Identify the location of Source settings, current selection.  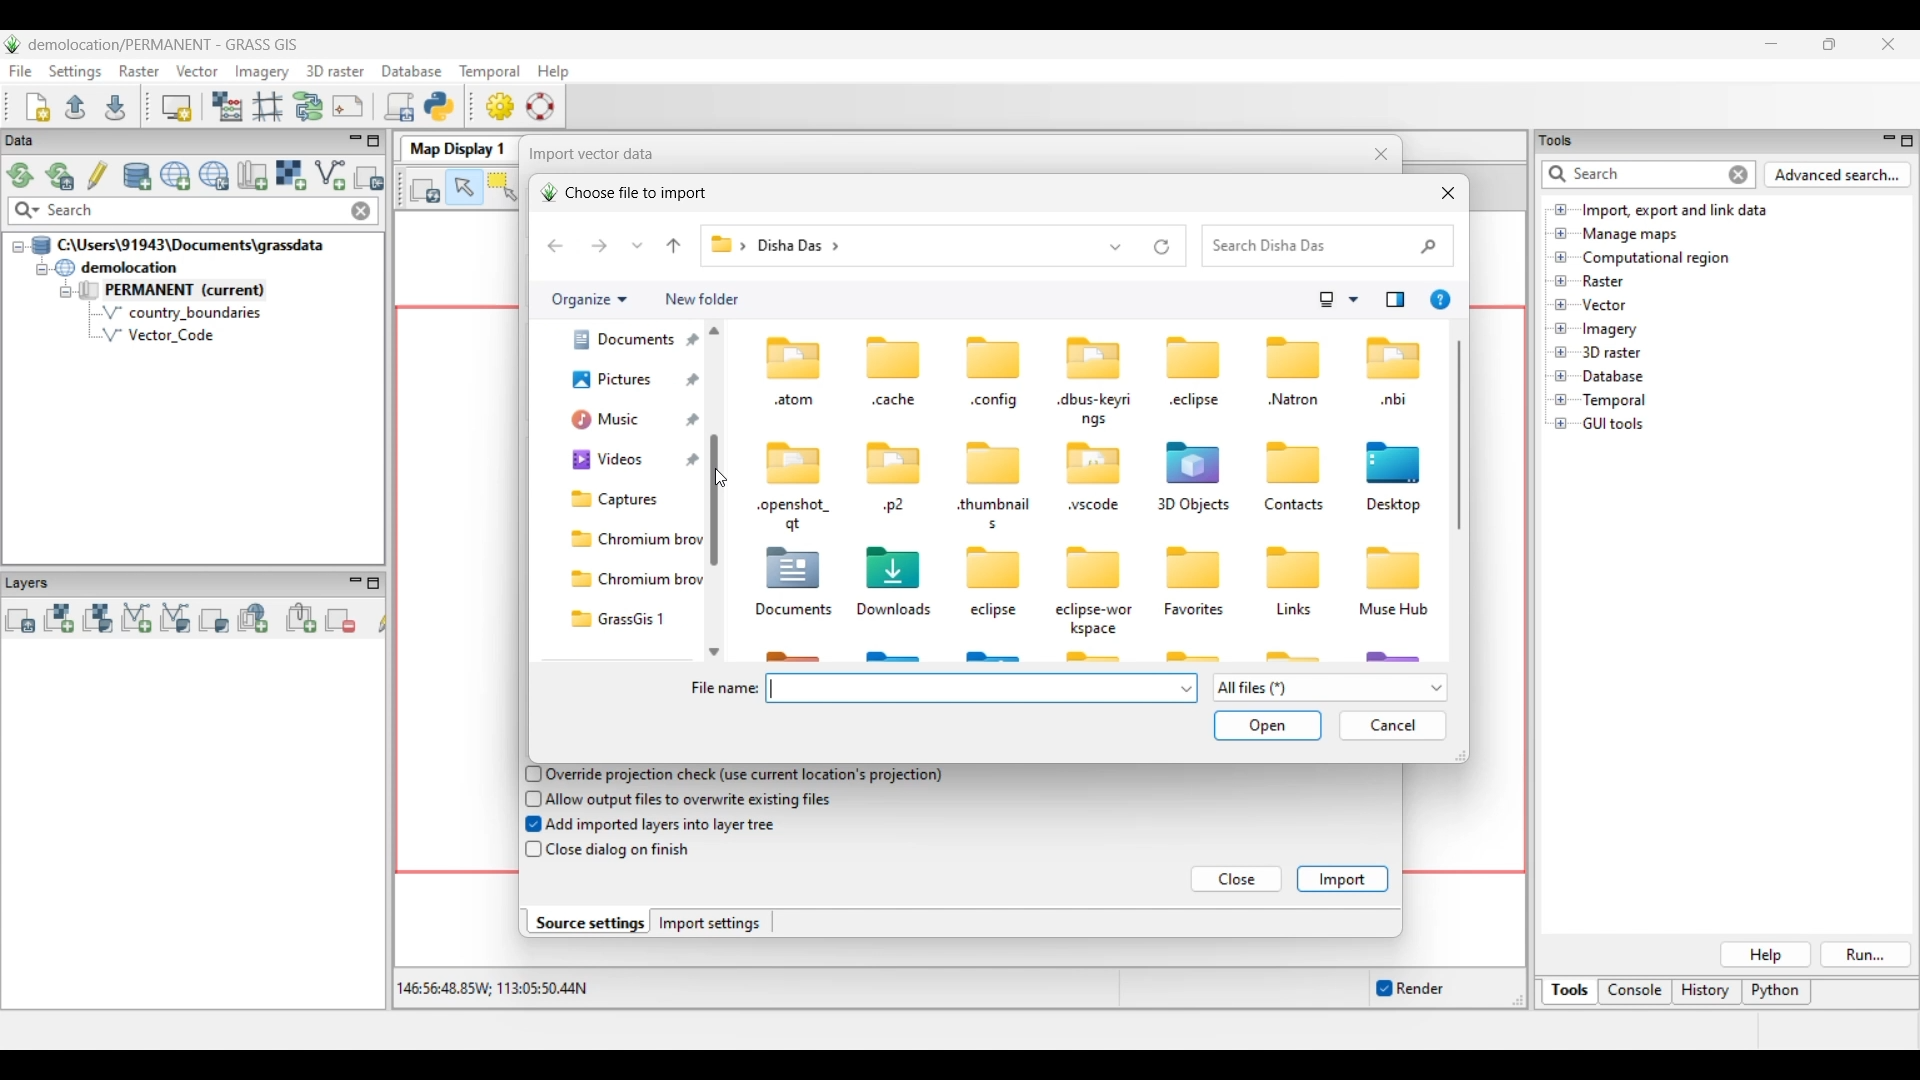
(588, 922).